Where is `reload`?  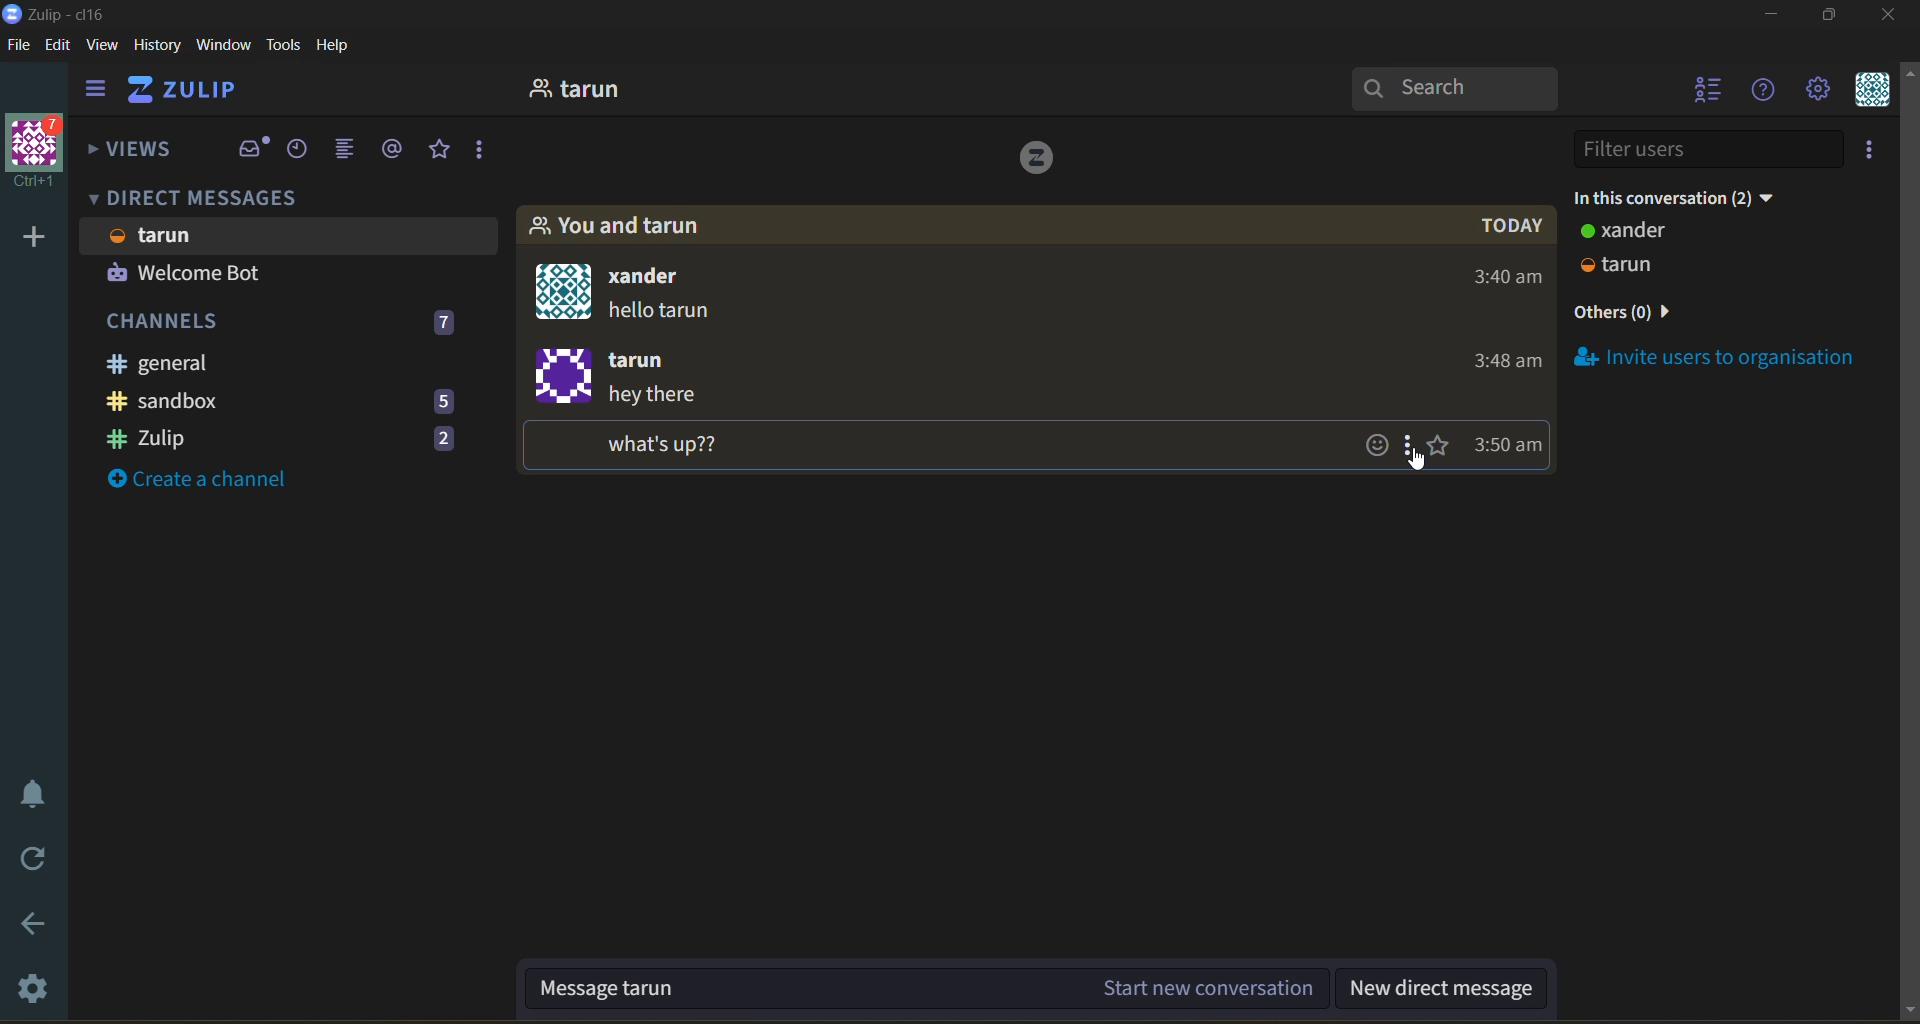
reload is located at coordinates (27, 854).